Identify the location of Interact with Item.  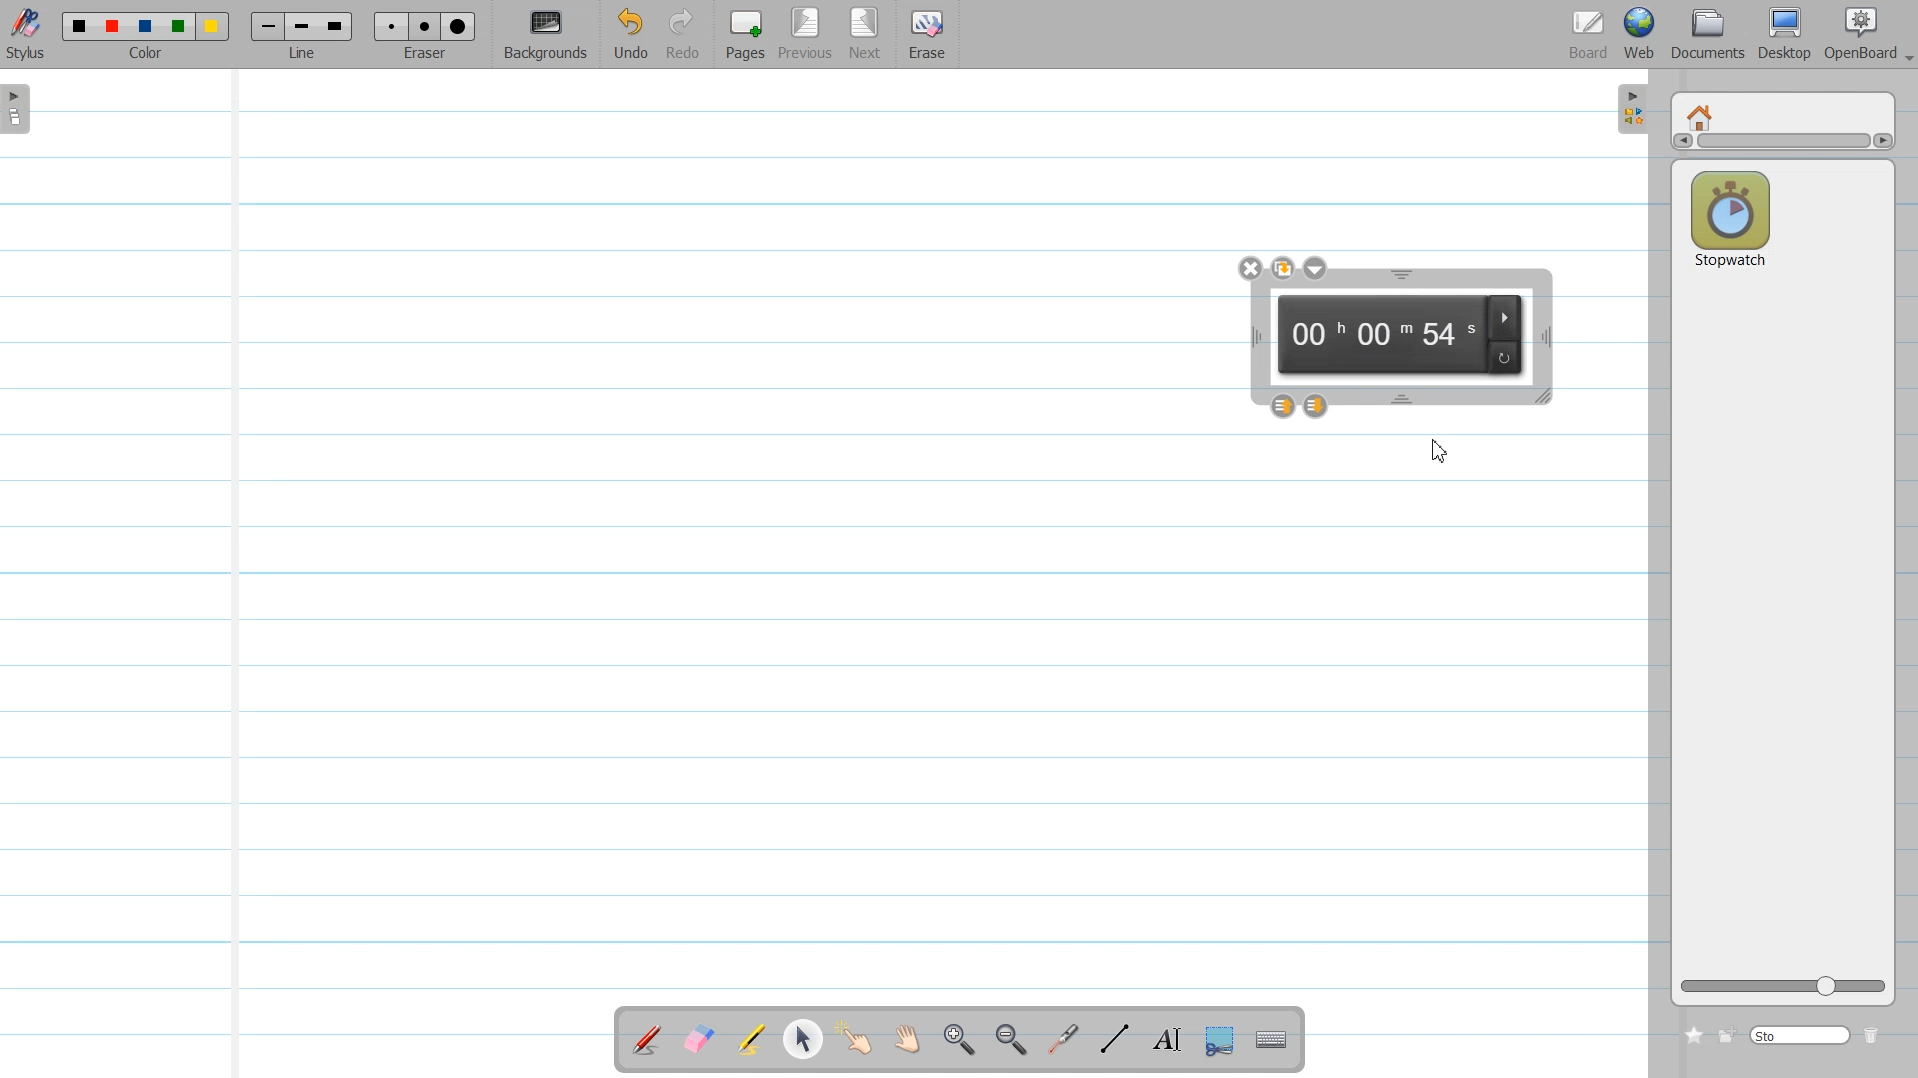
(860, 1039).